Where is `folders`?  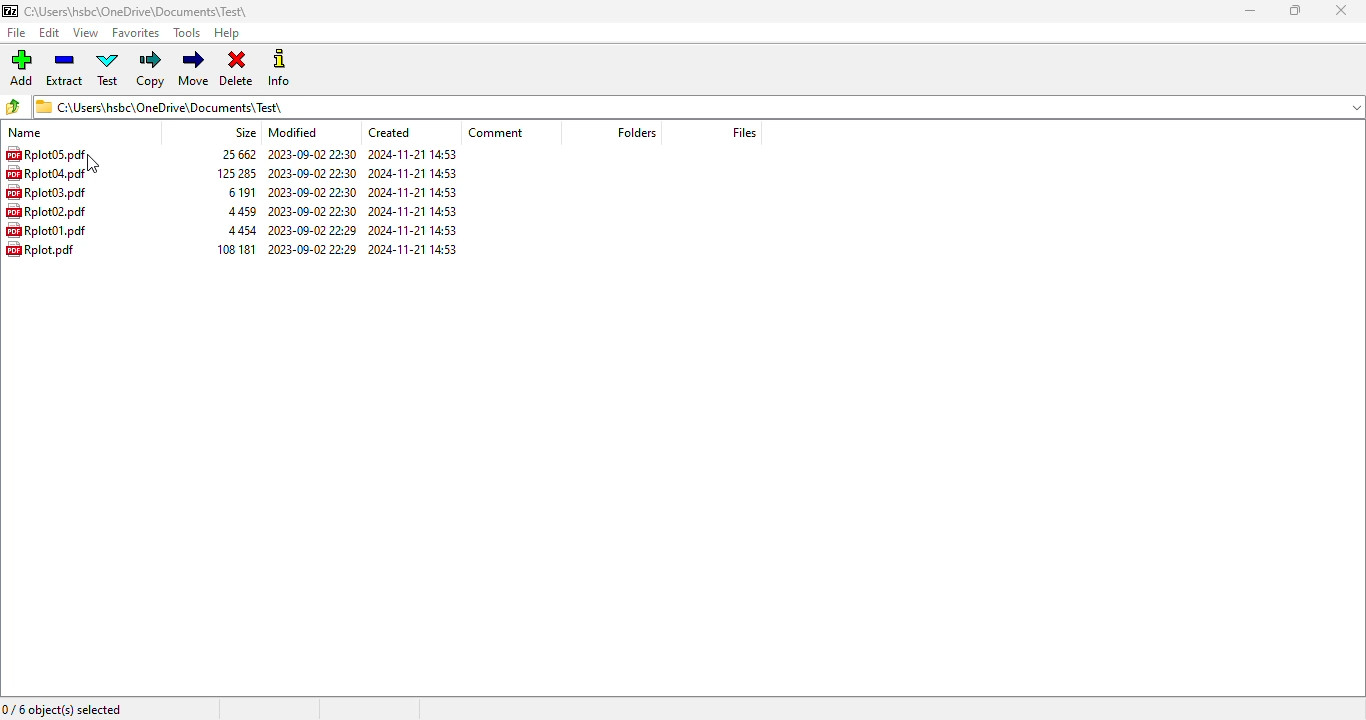
folders is located at coordinates (636, 133).